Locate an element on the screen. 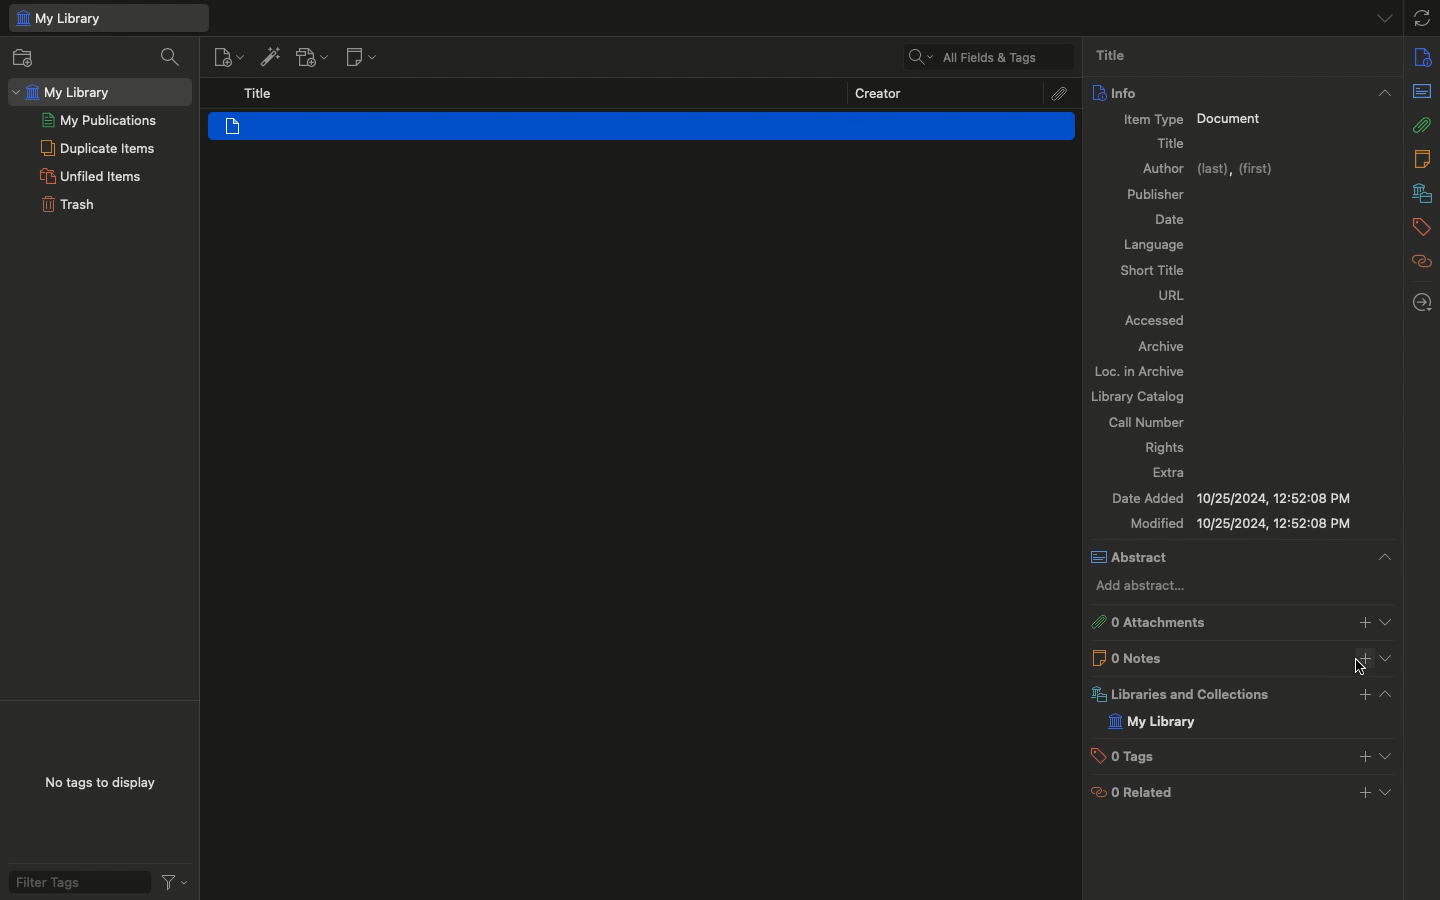 This screenshot has height=900, width=1440. Tags is located at coordinates (1119, 757).